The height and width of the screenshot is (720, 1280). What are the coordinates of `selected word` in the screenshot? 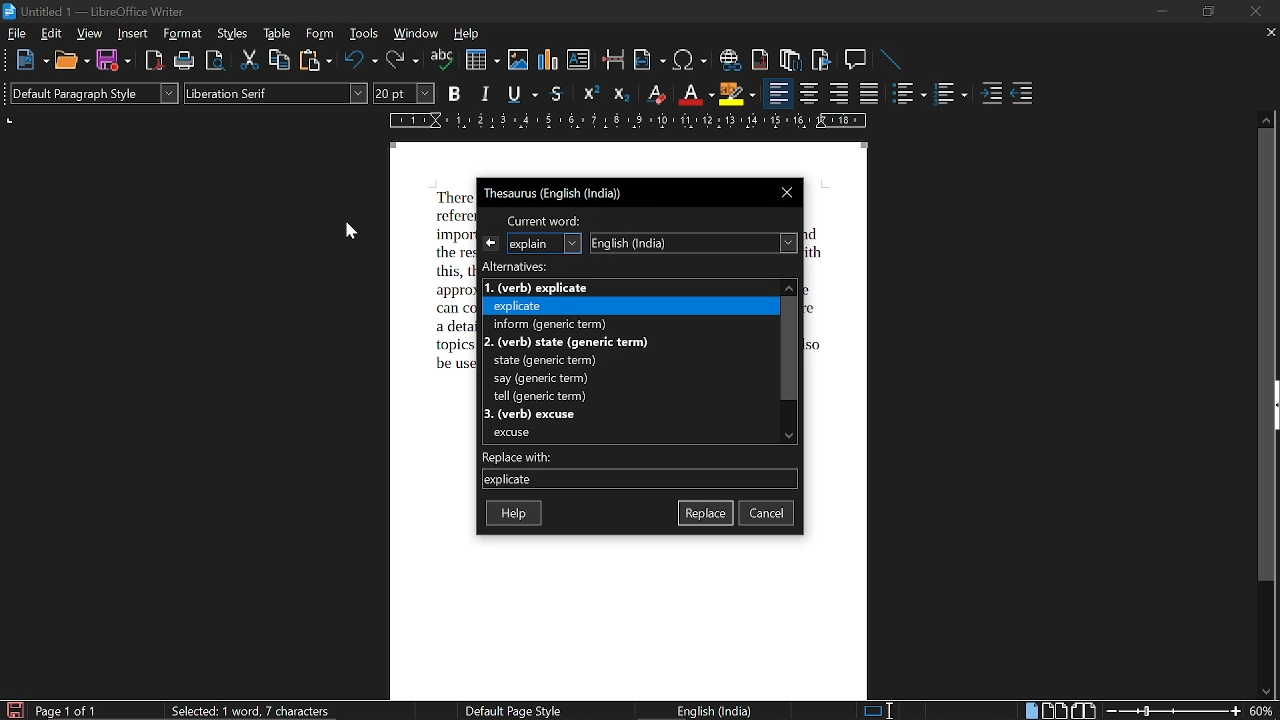 It's located at (545, 243).